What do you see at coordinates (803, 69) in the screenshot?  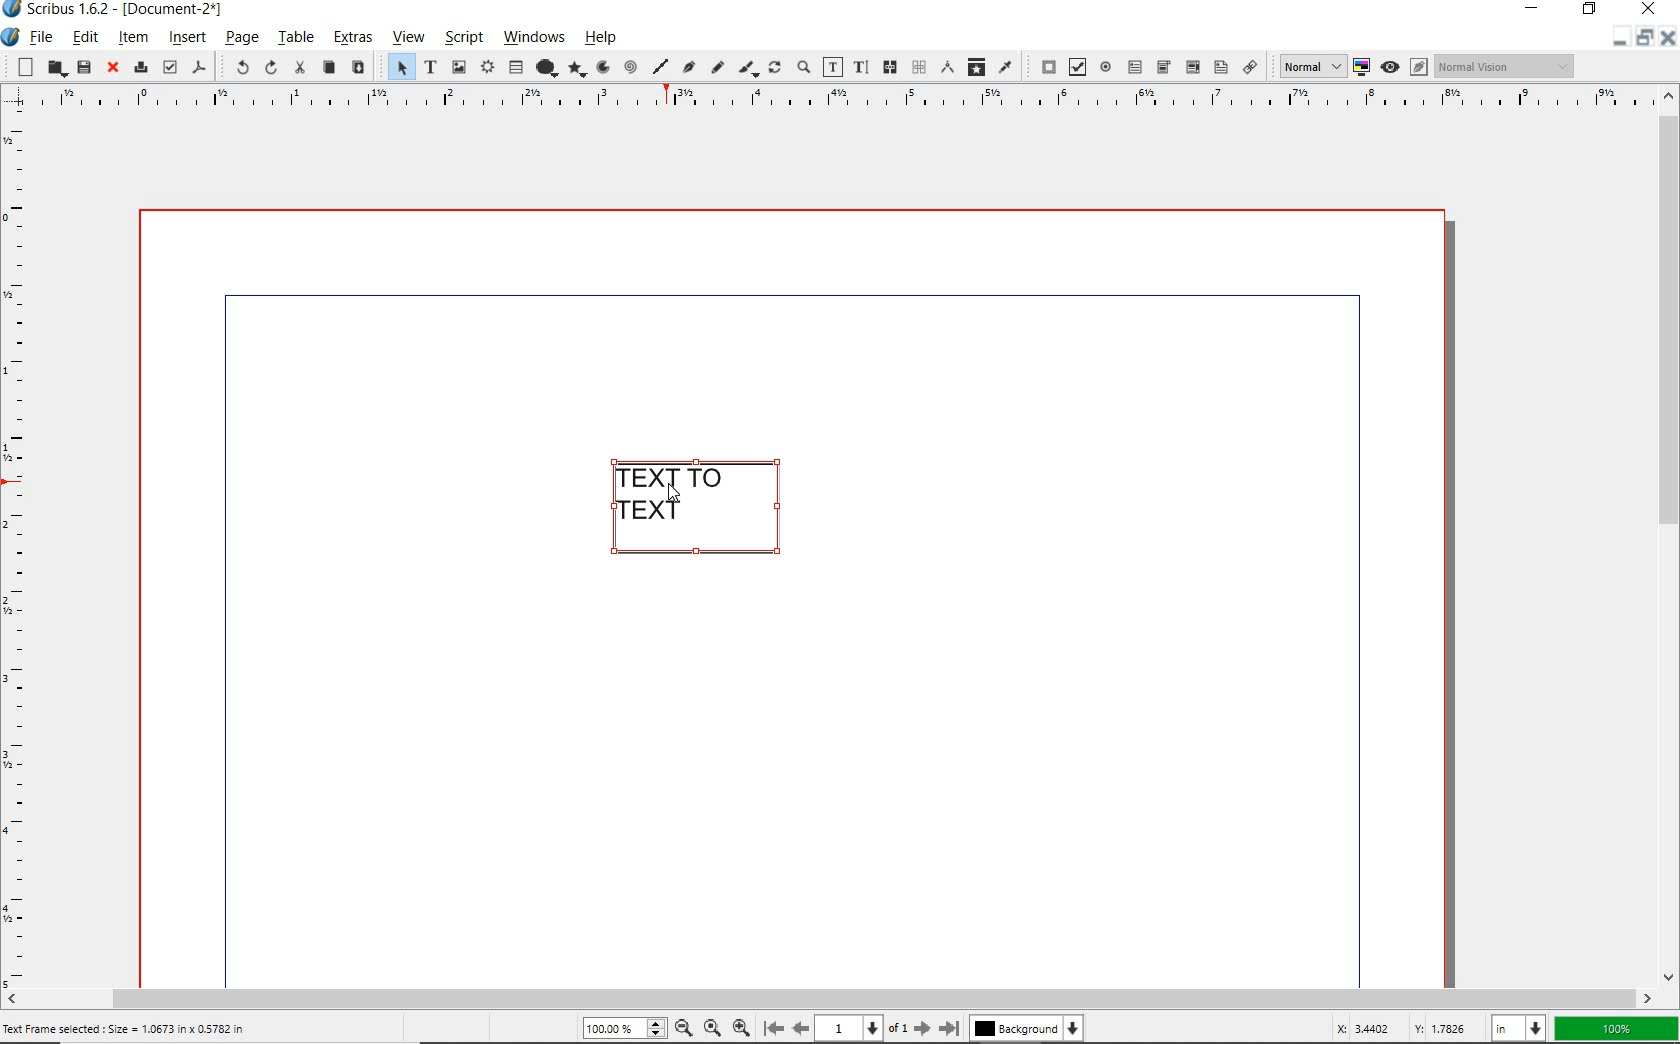 I see `zoom in or zoom out` at bounding box center [803, 69].